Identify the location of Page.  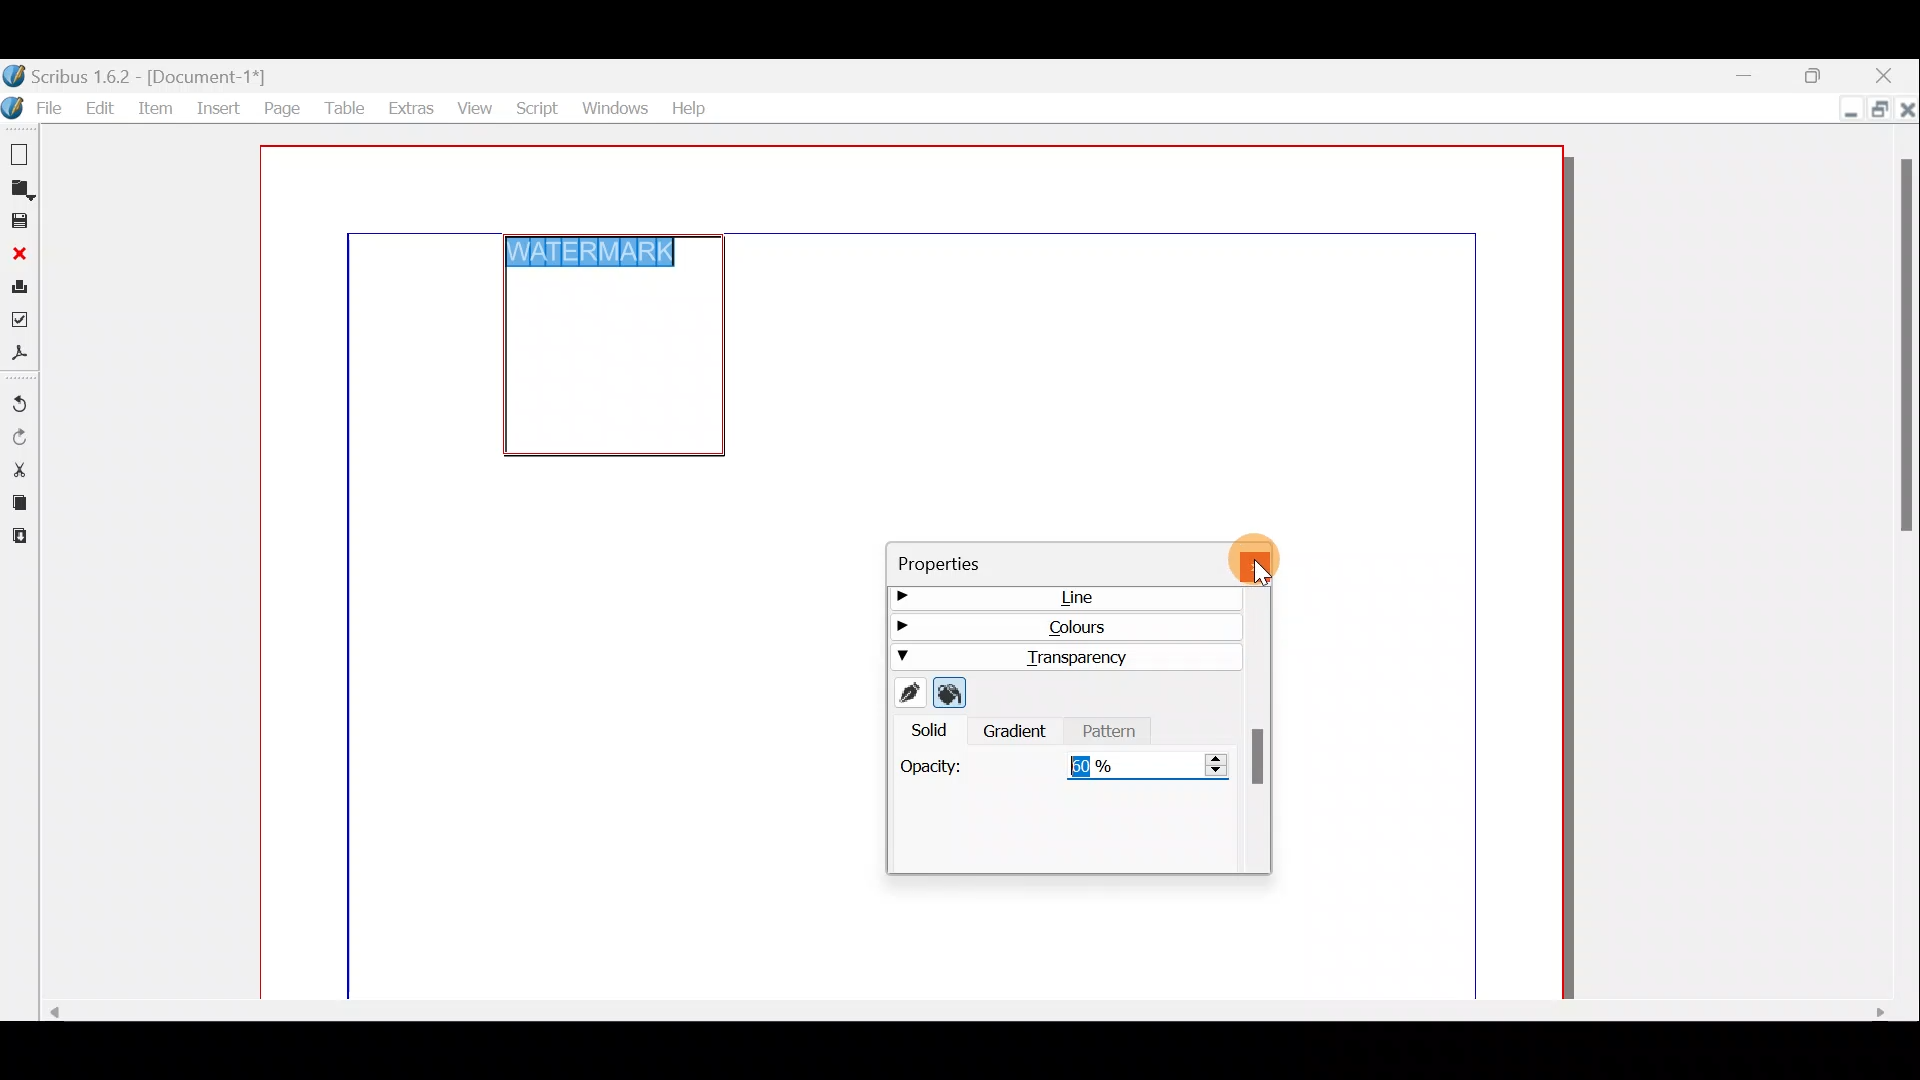
(279, 107).